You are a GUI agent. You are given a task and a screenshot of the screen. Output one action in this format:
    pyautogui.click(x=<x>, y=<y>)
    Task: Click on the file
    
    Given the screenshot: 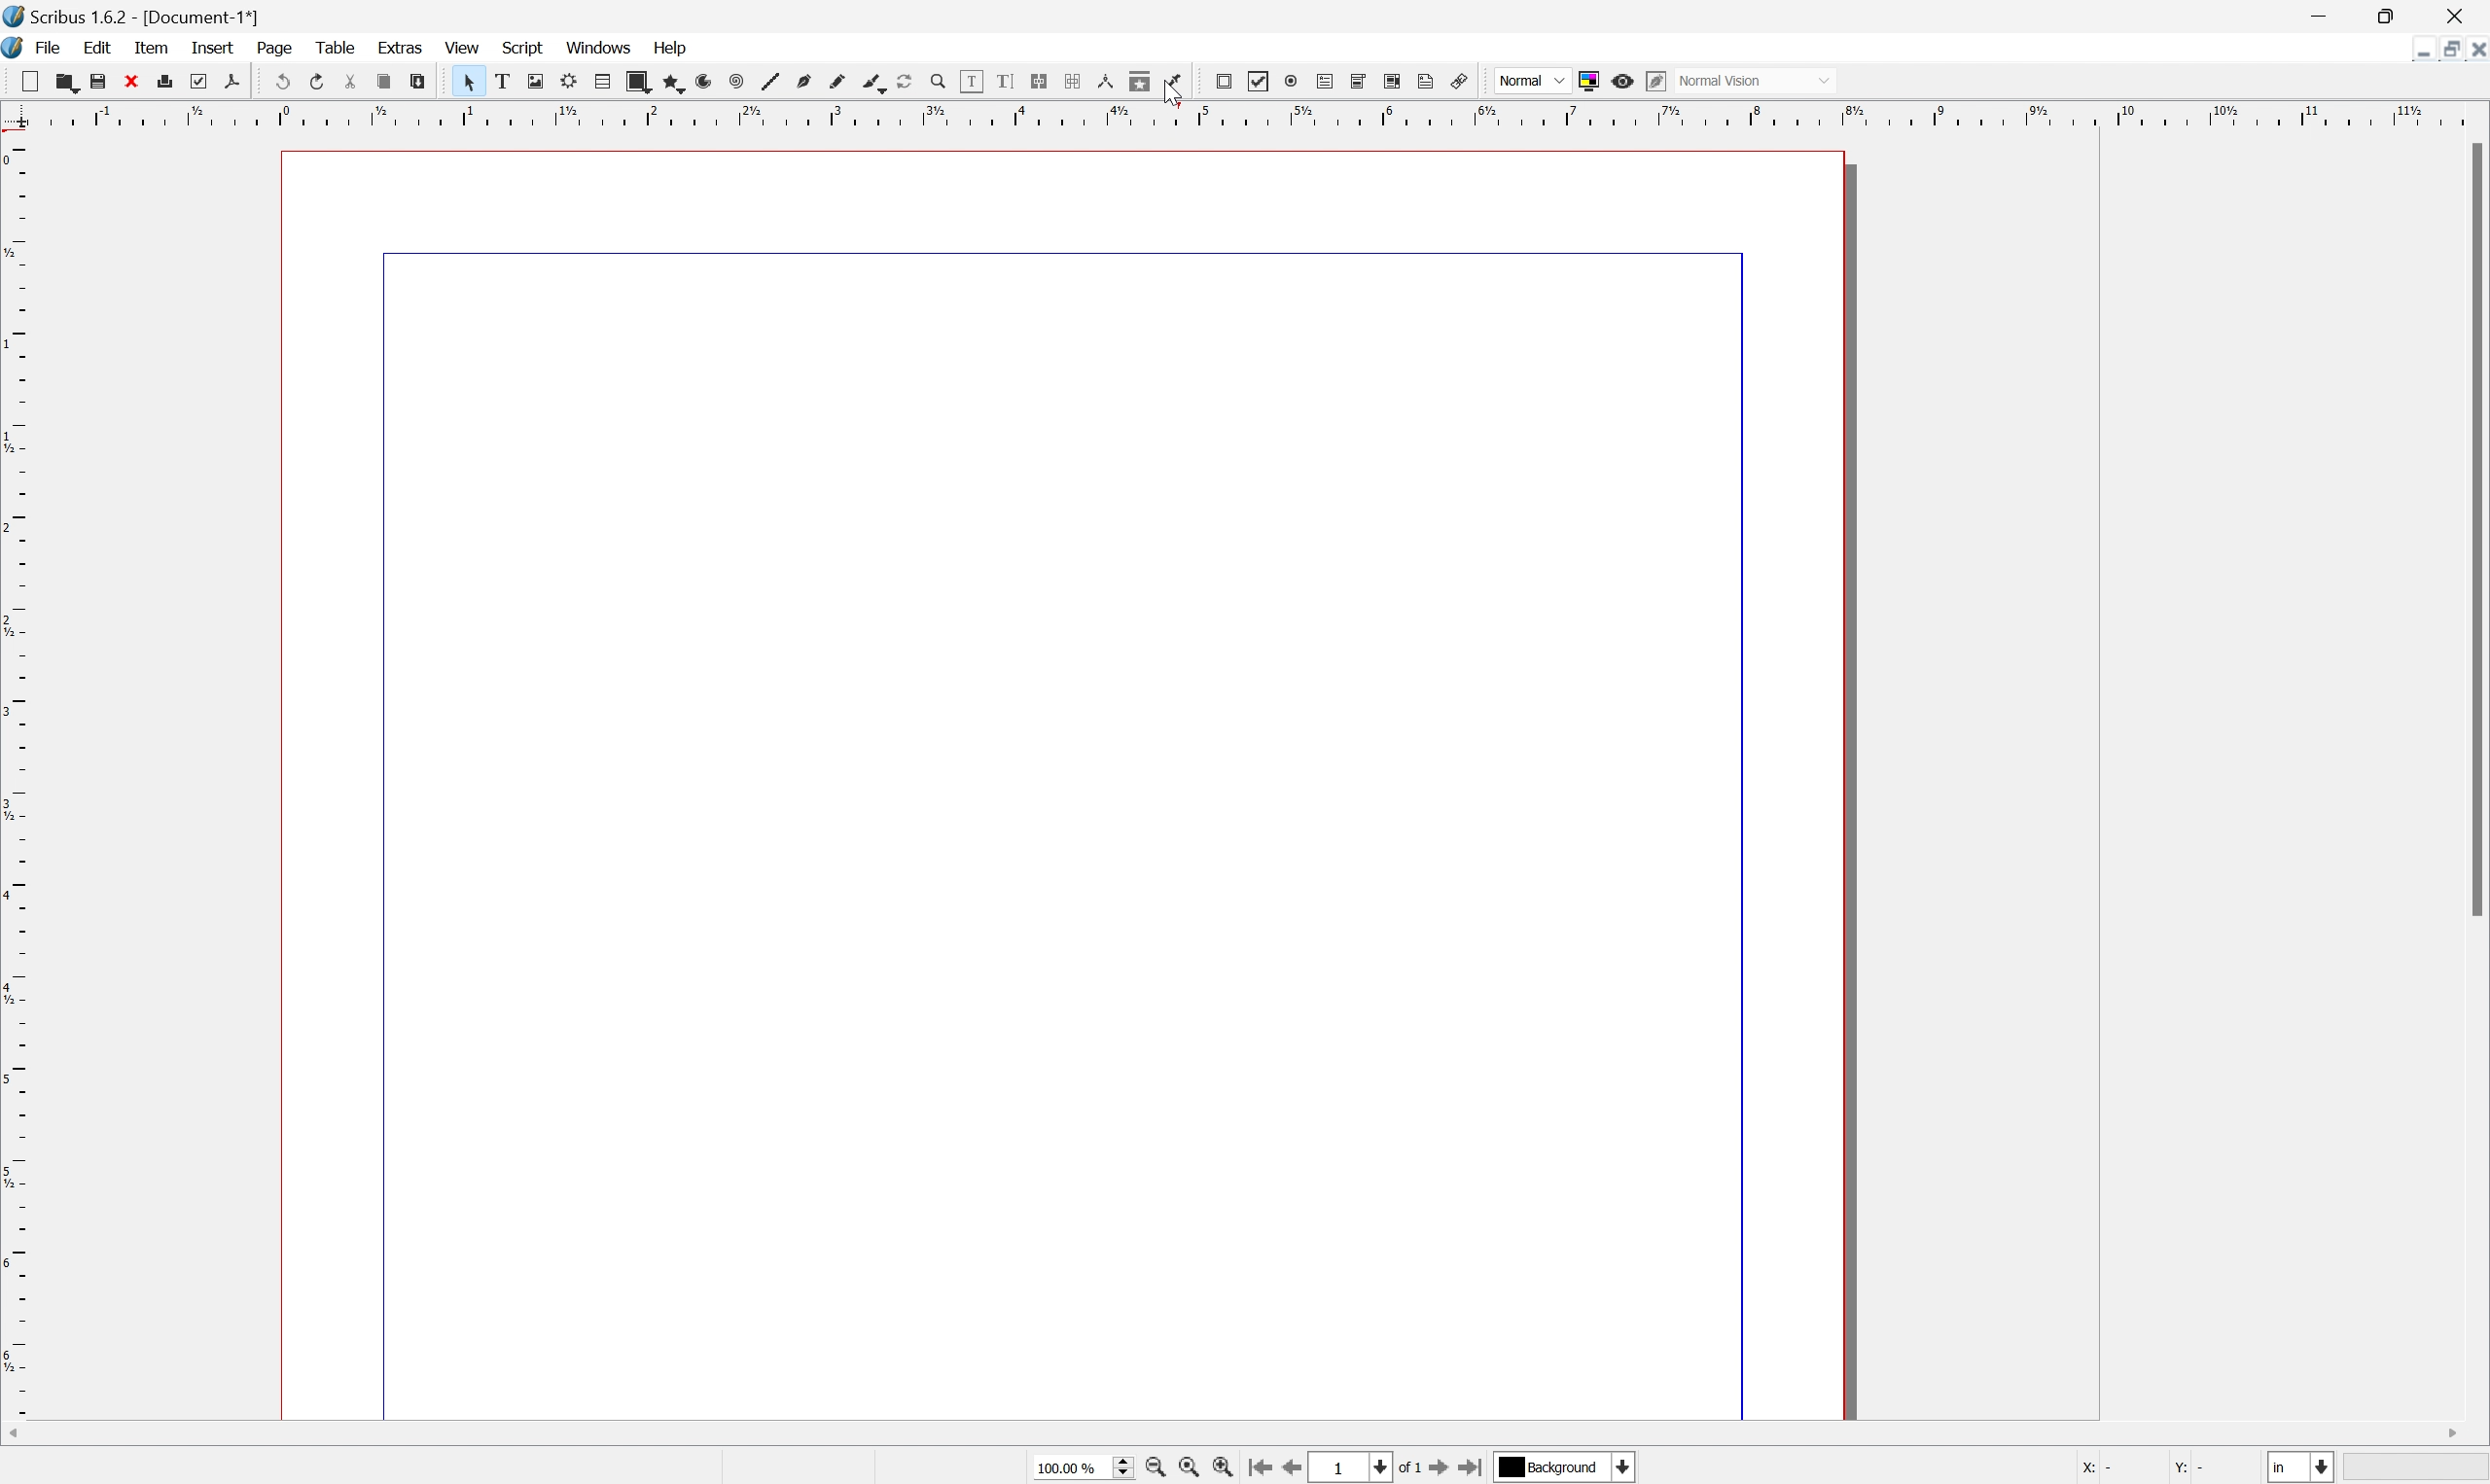 What is the action you would take?
    pyautogui.click(x=52, y=46)
    